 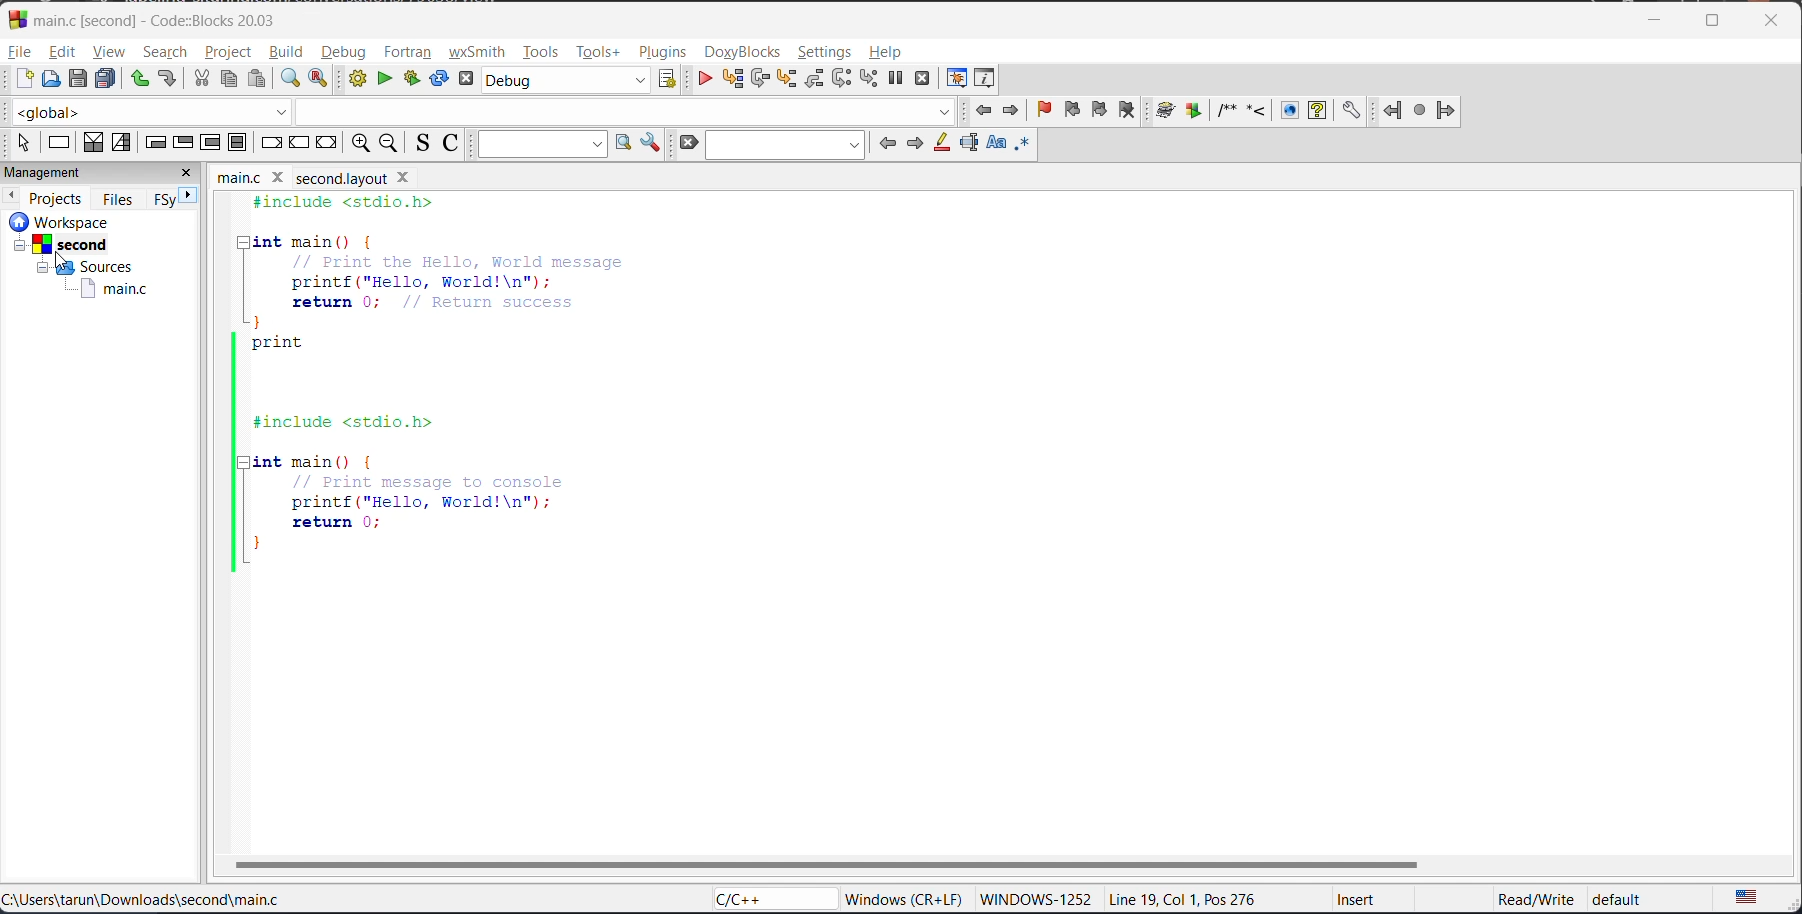 I want to click on project, so click(x=222, y=50).